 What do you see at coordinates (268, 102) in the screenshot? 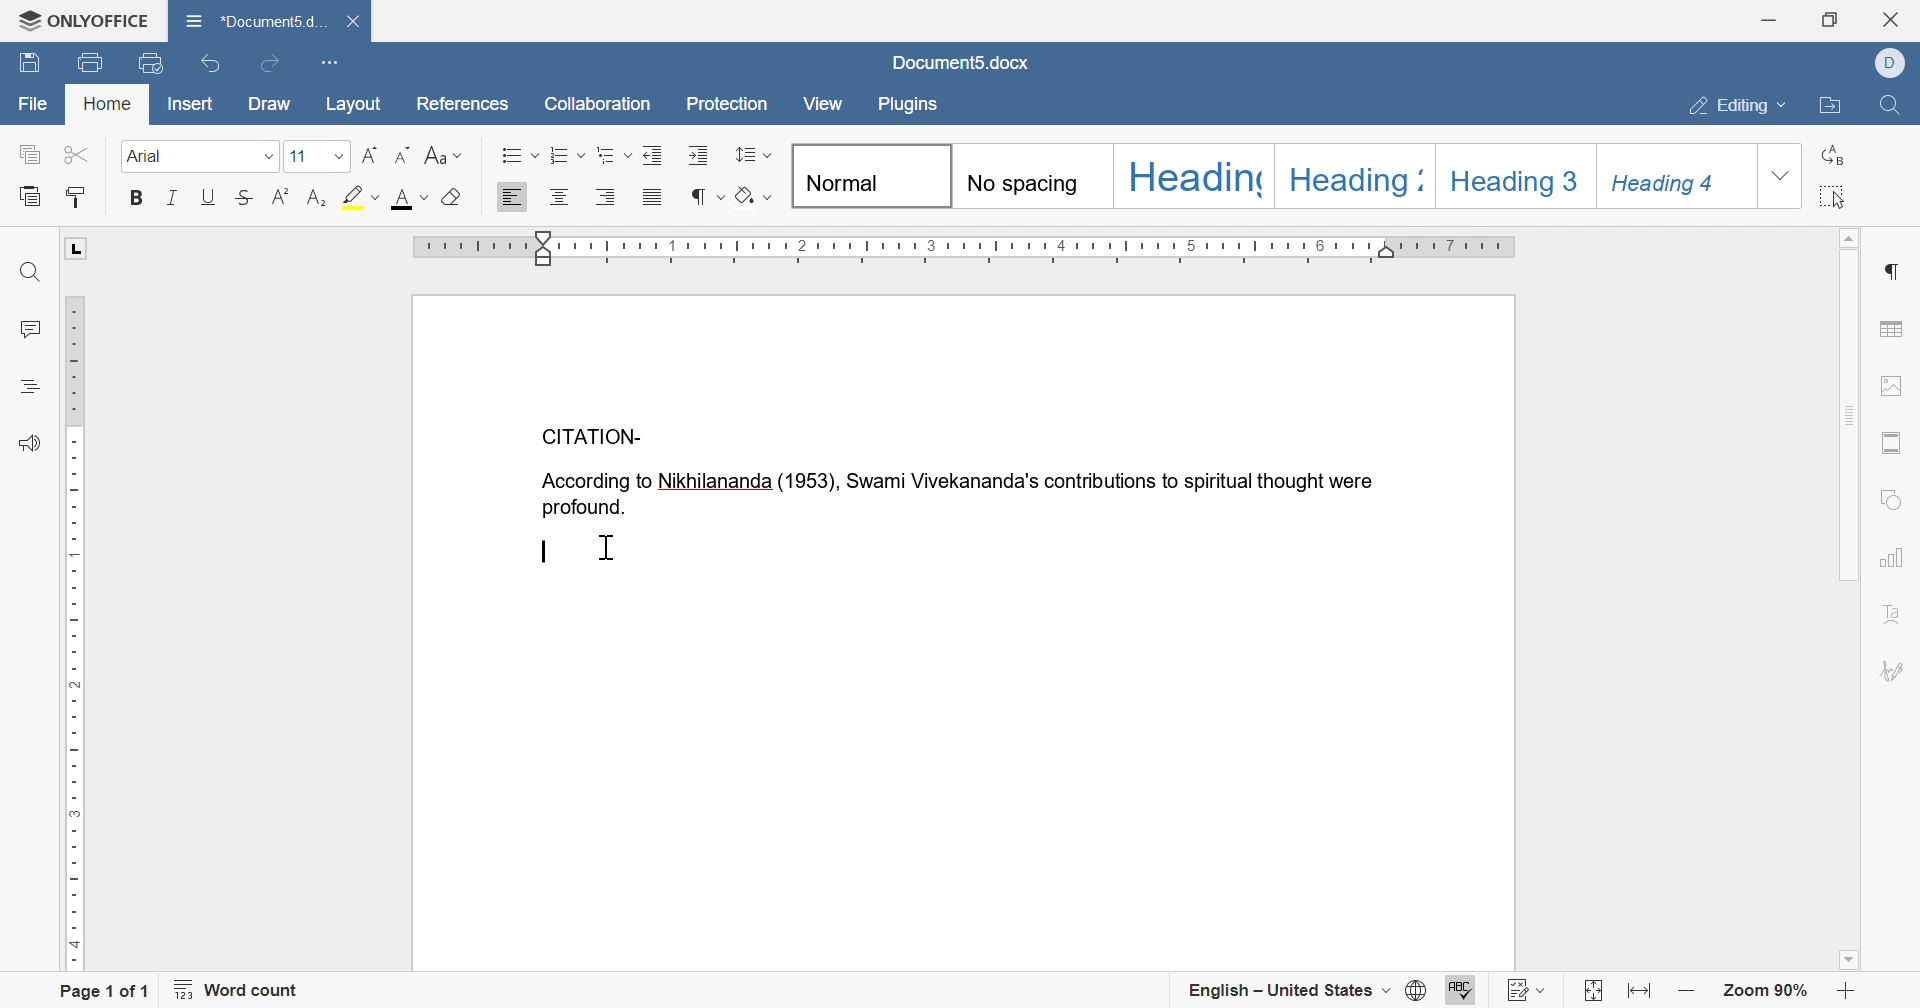
I see `draw` at bounding box center [268, 102].